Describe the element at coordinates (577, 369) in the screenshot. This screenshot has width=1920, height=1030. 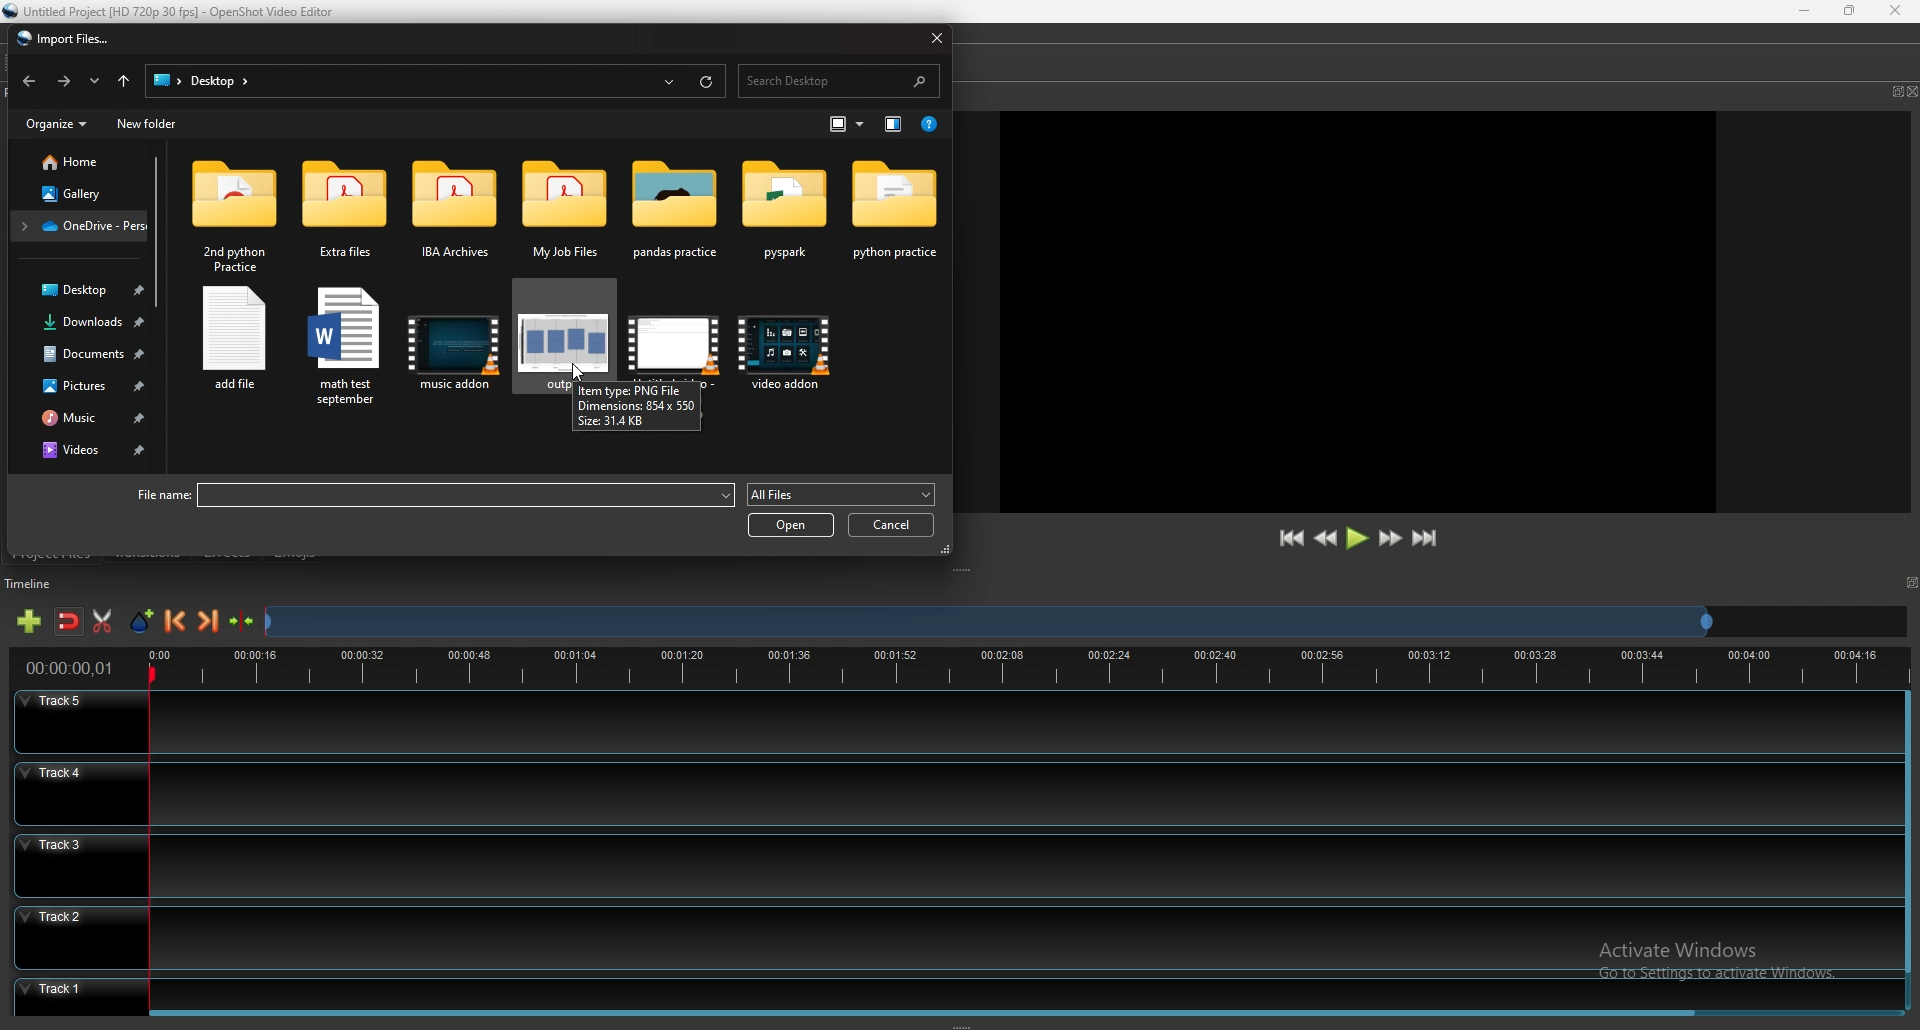
I see `cursor` at that location.